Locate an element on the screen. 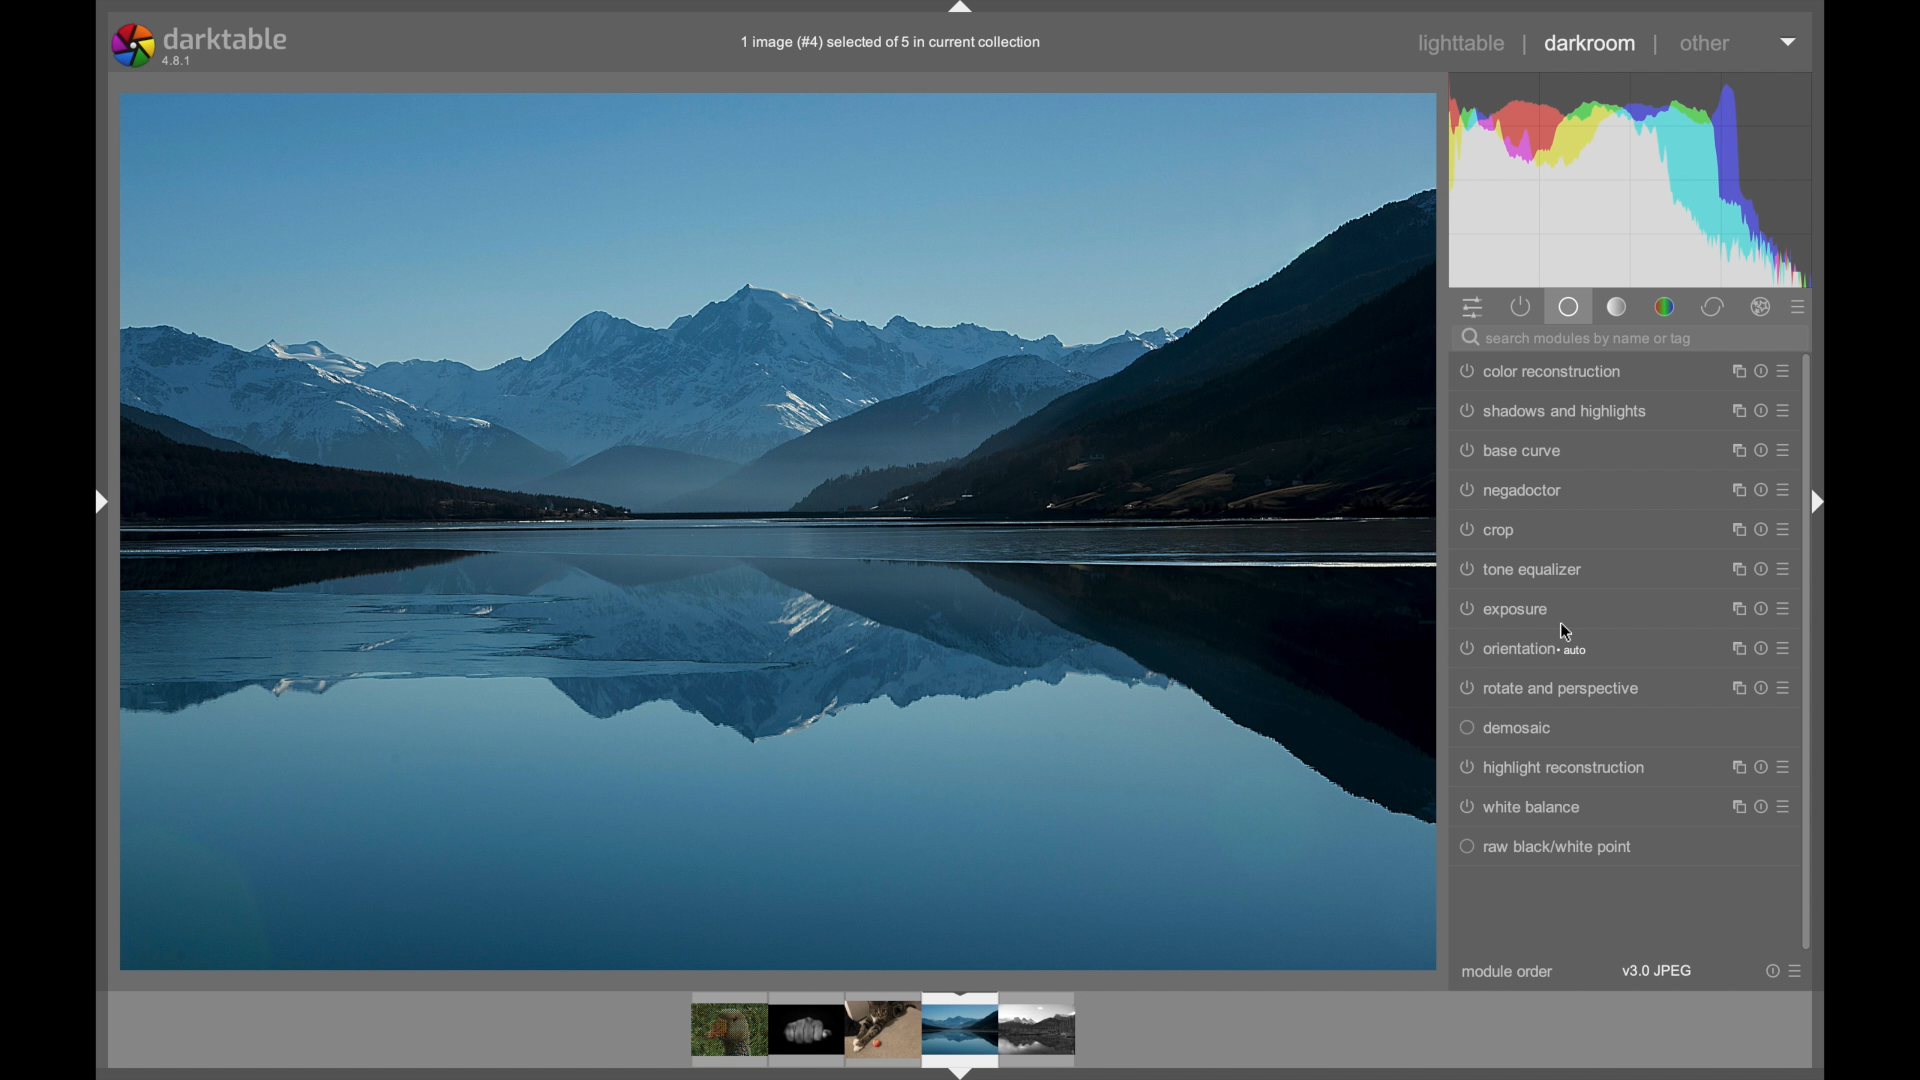 Image resolution: width=1920 pixels, height=1080 pixels. highlight construction is located at coordinates (1552, 768).